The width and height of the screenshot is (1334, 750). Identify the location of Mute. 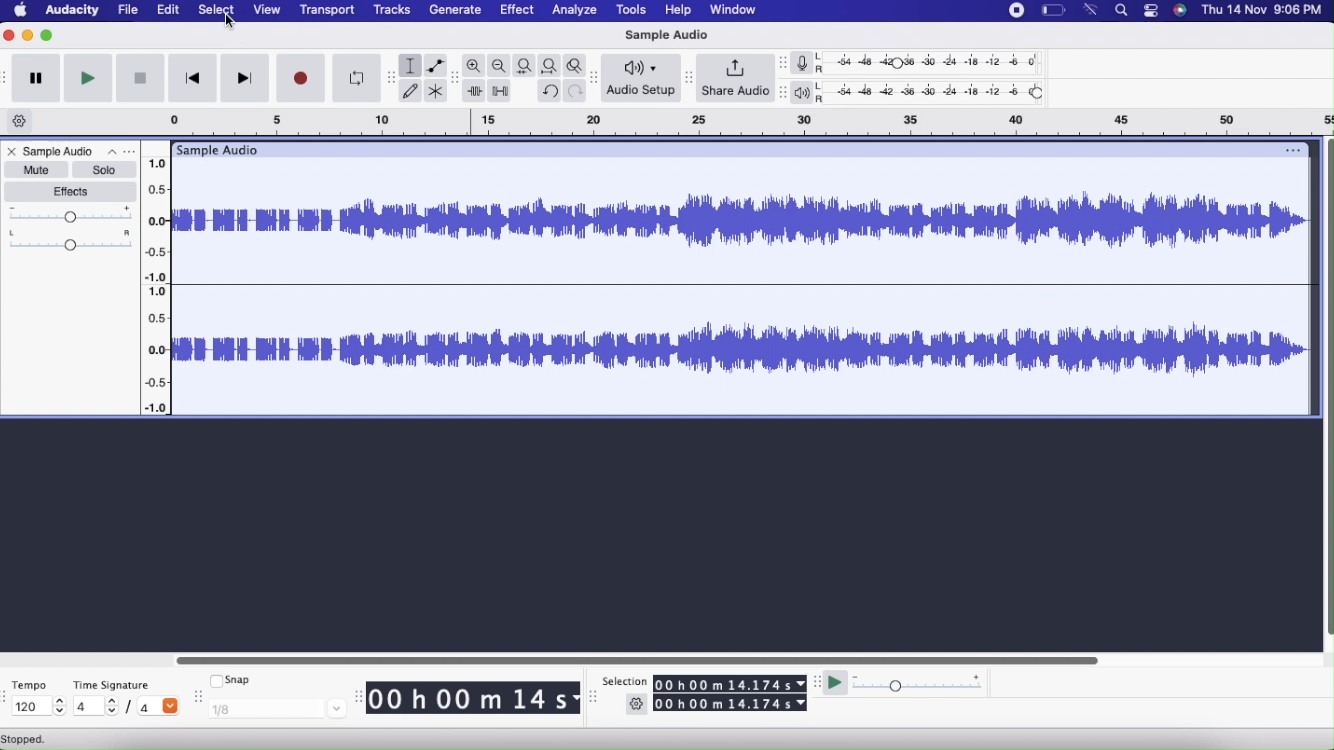
(38, 171).